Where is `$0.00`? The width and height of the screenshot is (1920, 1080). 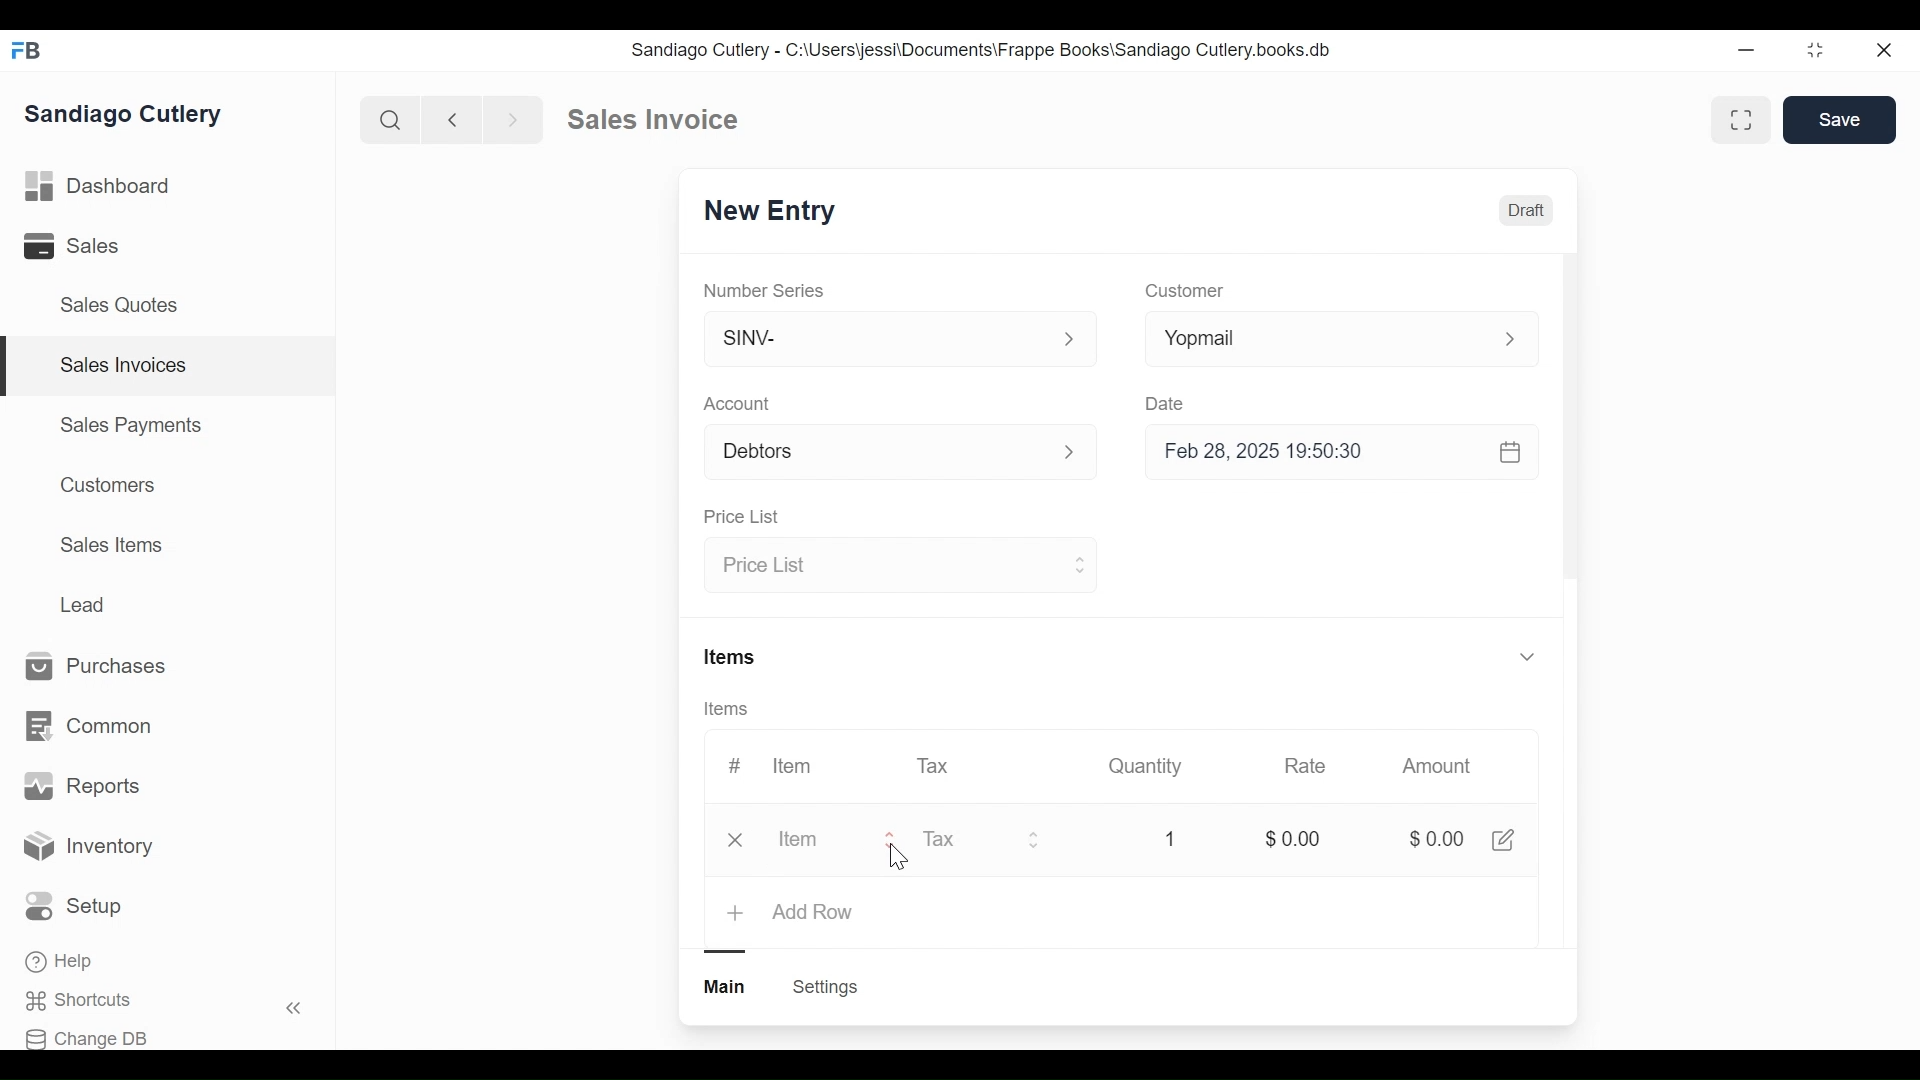
$0.00 is located at coordinates (1434, 839).